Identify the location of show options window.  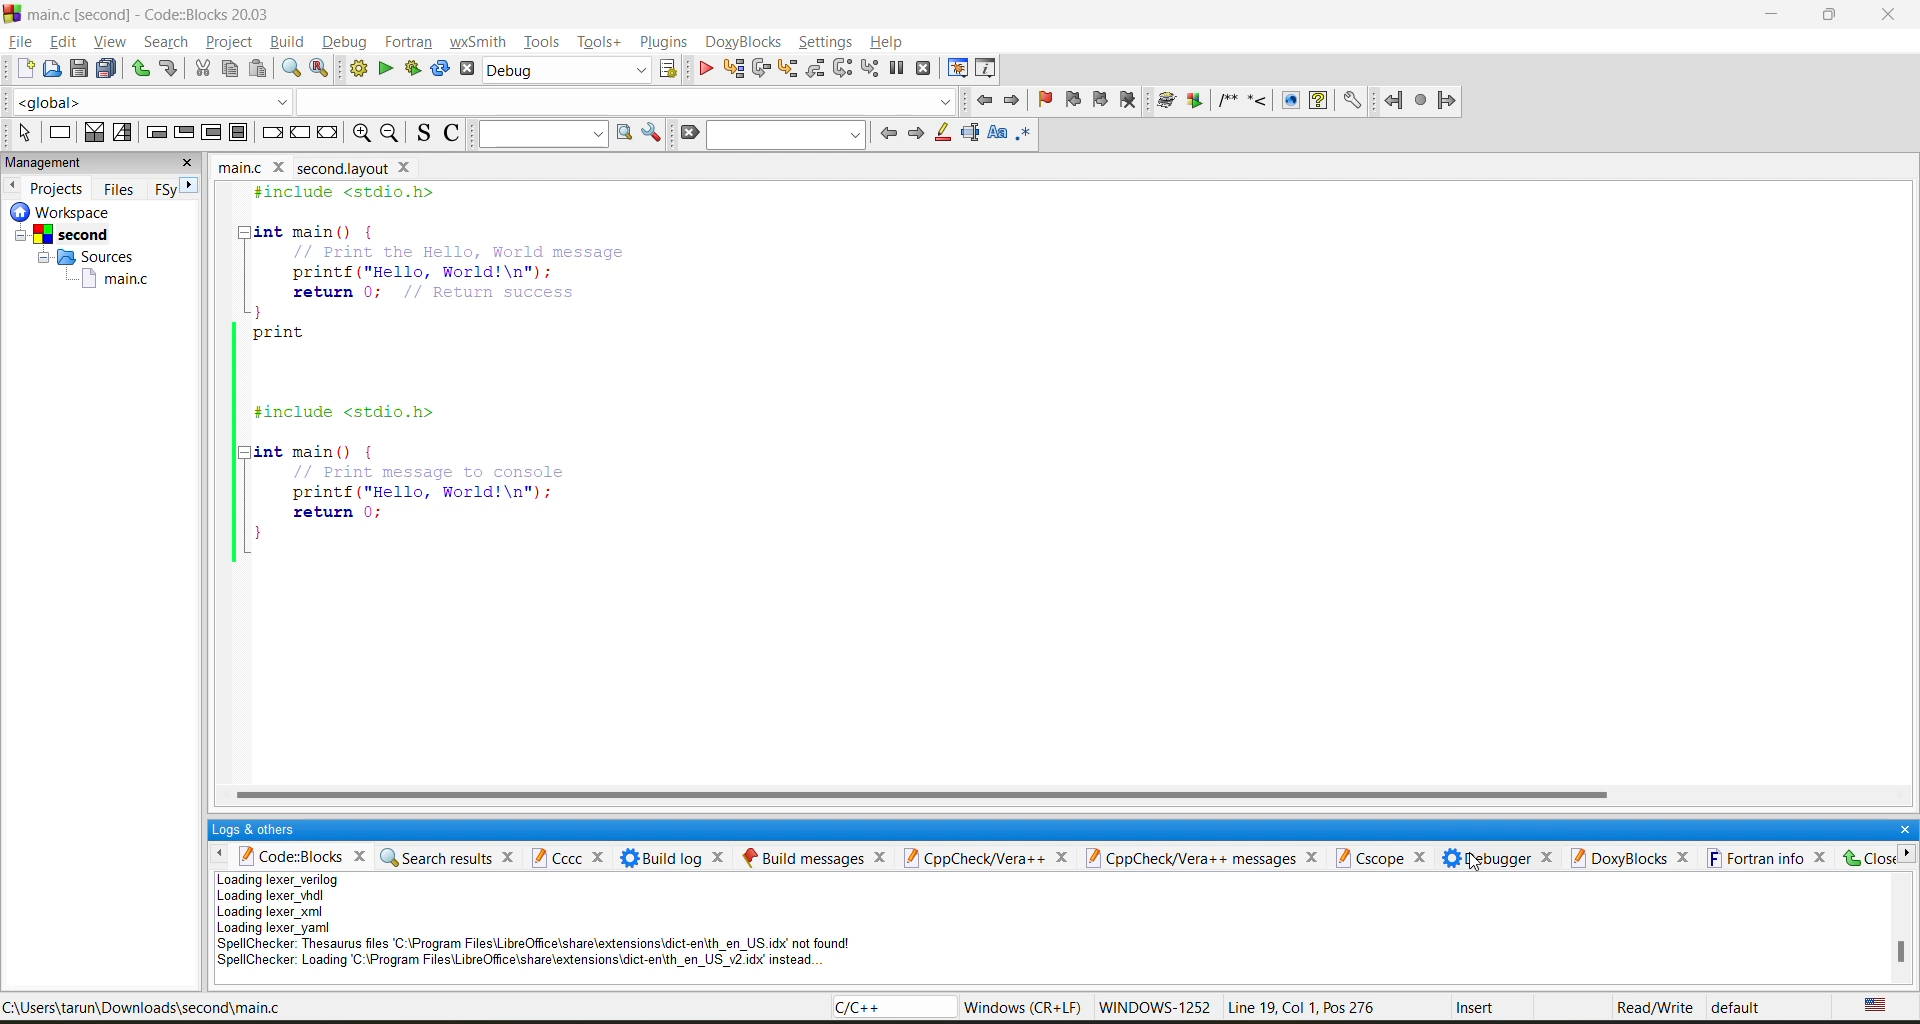
(651, 132).